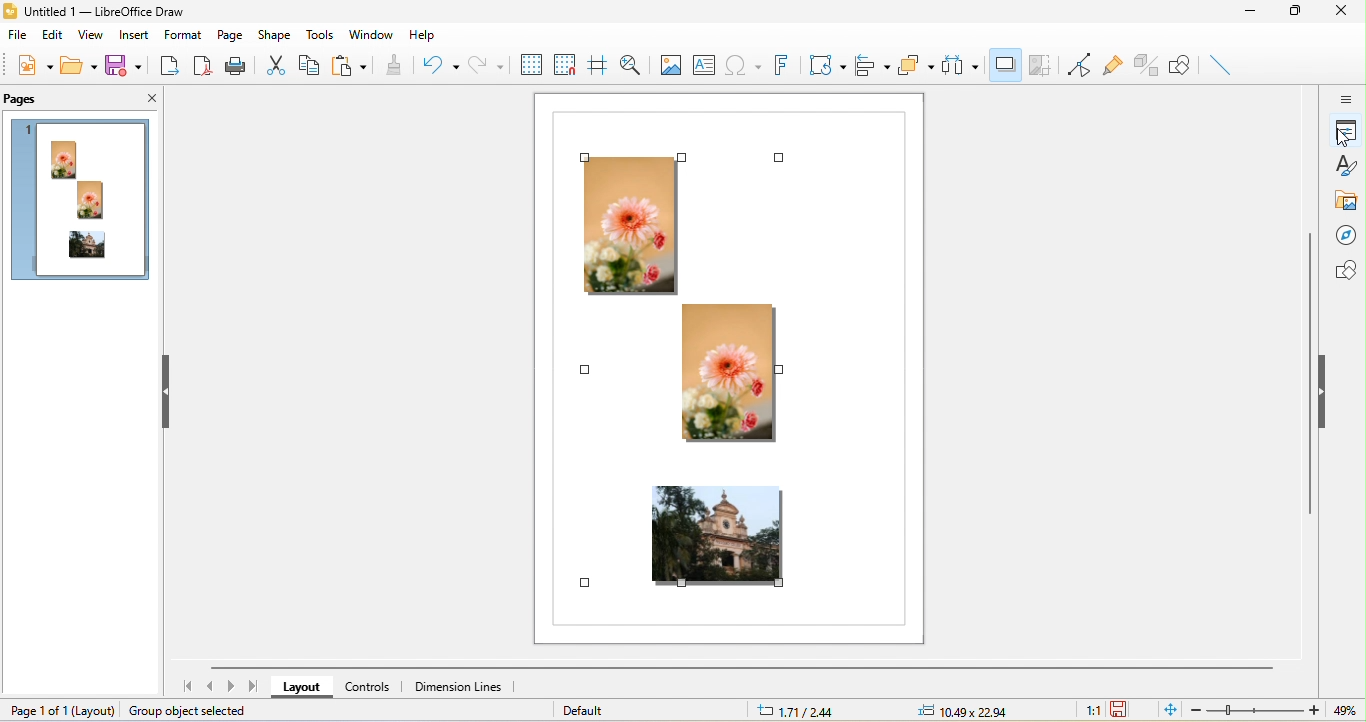 Image resolution: width=1366 pixels, height=722 pixels. What do you see at coordinates (438, 64) in the screenshot?
I see `undo` at bounding box center [438, 64].